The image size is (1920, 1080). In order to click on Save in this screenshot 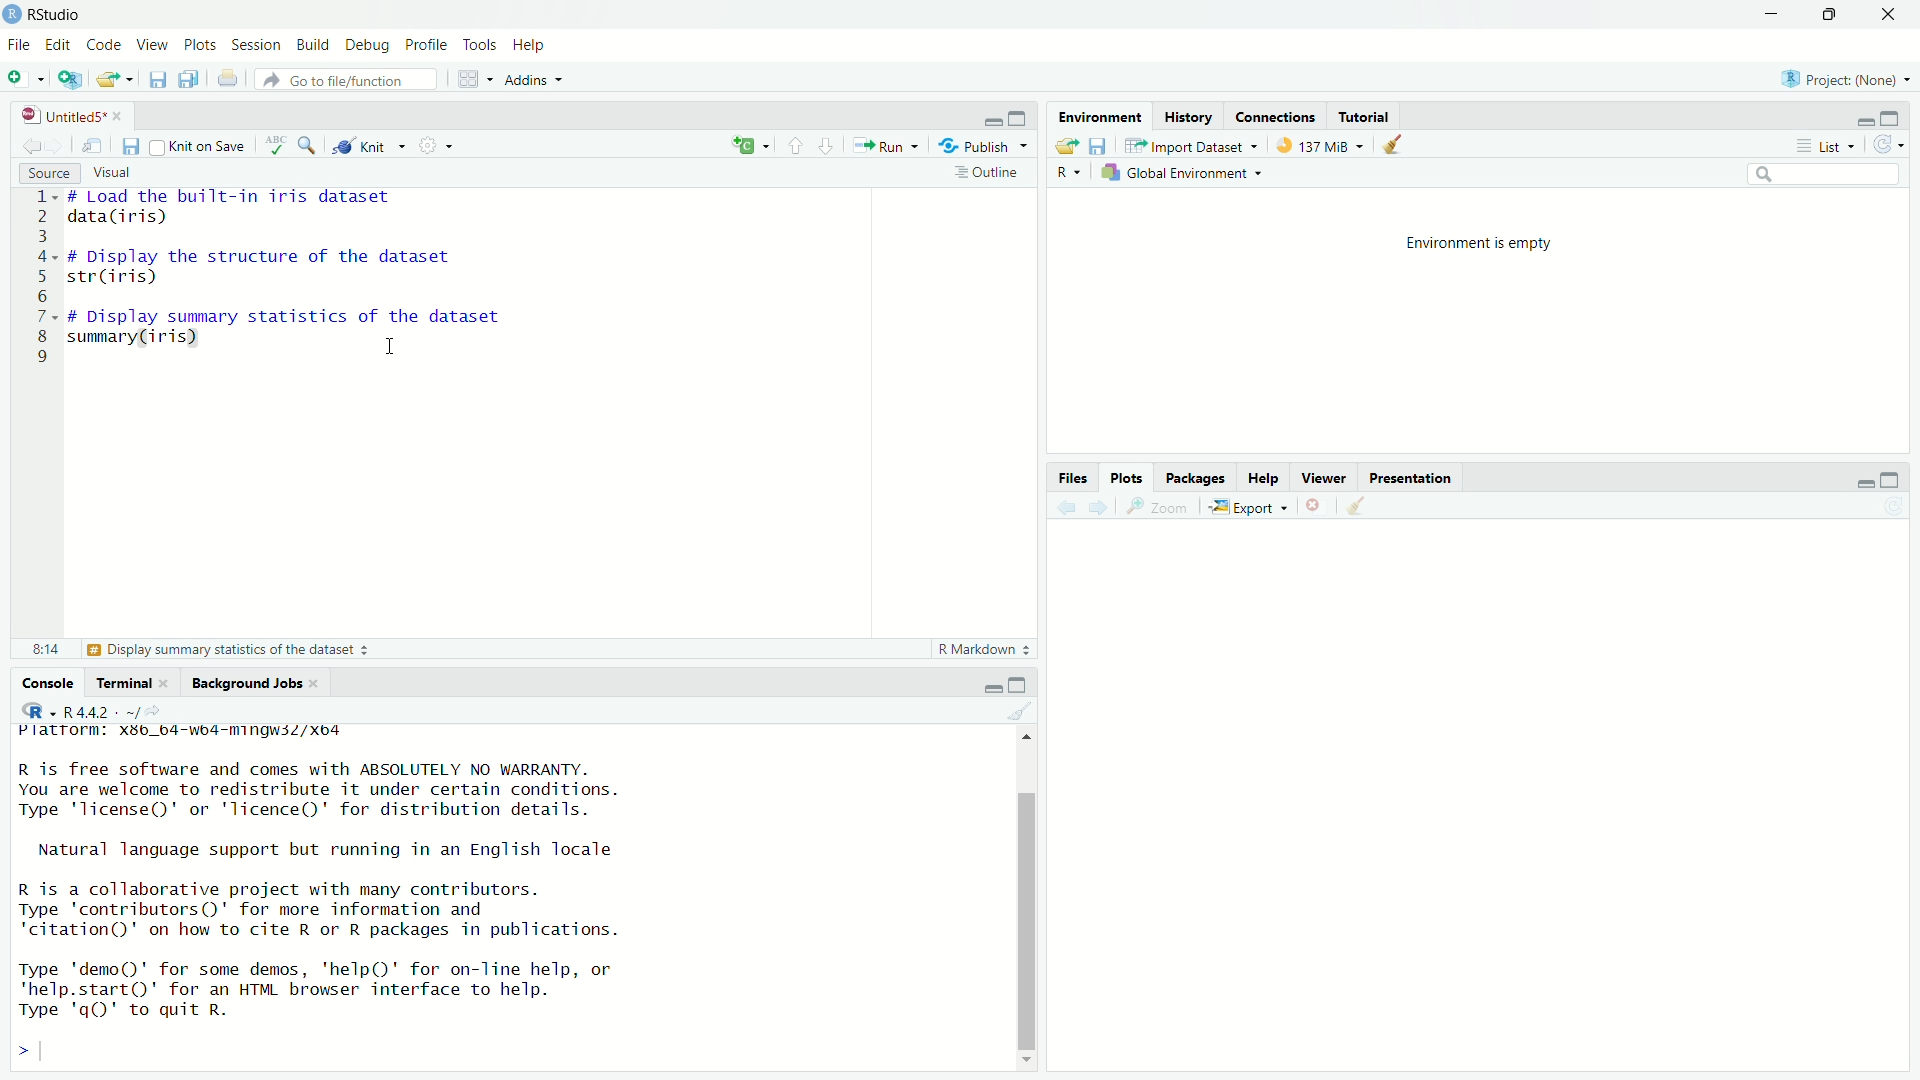, I will do `click(1102, 144)`.